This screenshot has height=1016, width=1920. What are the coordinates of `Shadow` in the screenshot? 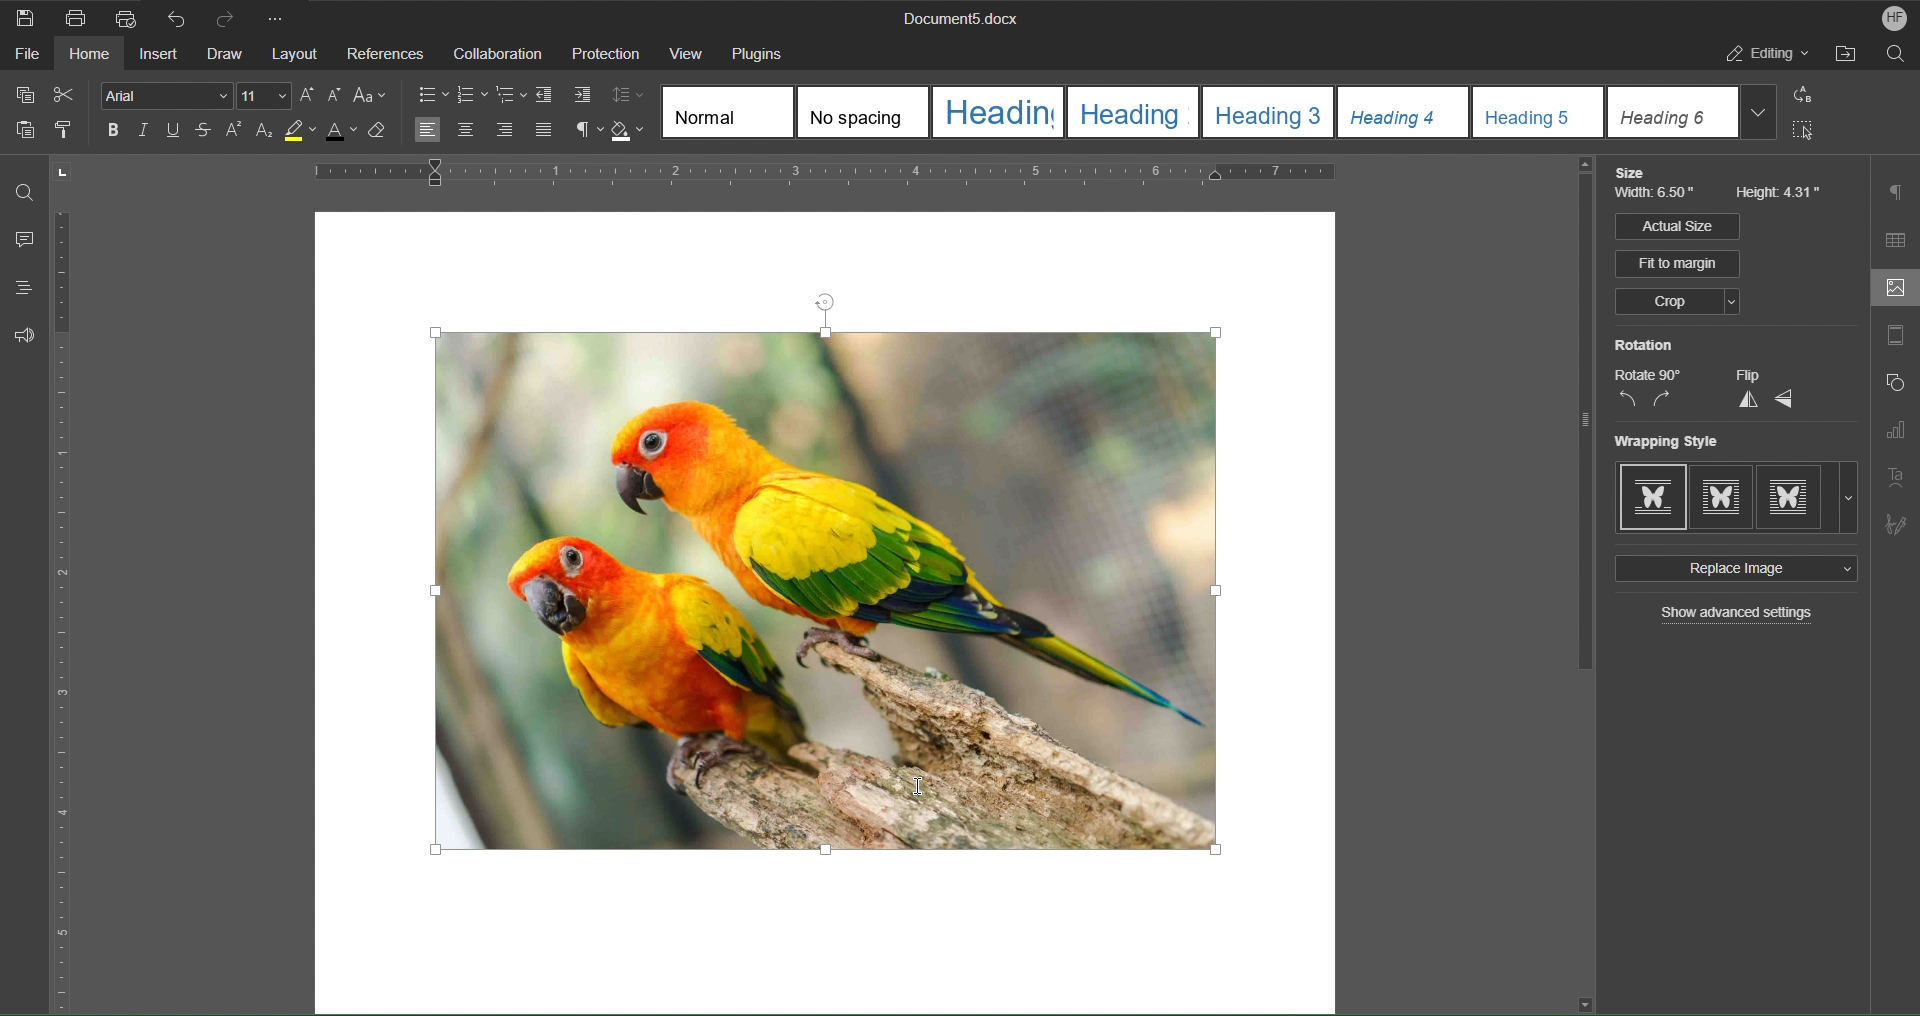 It's located at (631, 131).